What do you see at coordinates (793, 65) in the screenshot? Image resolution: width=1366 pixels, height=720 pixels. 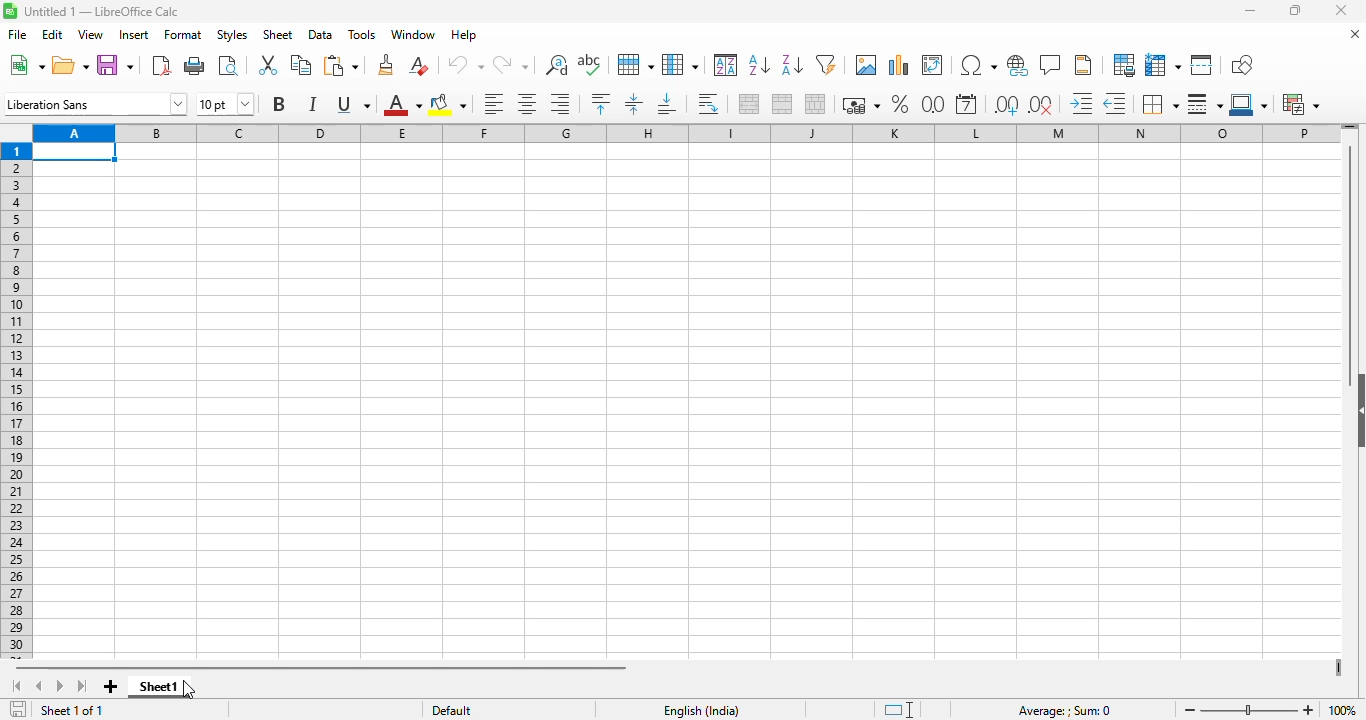 I see `sort descending` at bounding box center [793, 65].